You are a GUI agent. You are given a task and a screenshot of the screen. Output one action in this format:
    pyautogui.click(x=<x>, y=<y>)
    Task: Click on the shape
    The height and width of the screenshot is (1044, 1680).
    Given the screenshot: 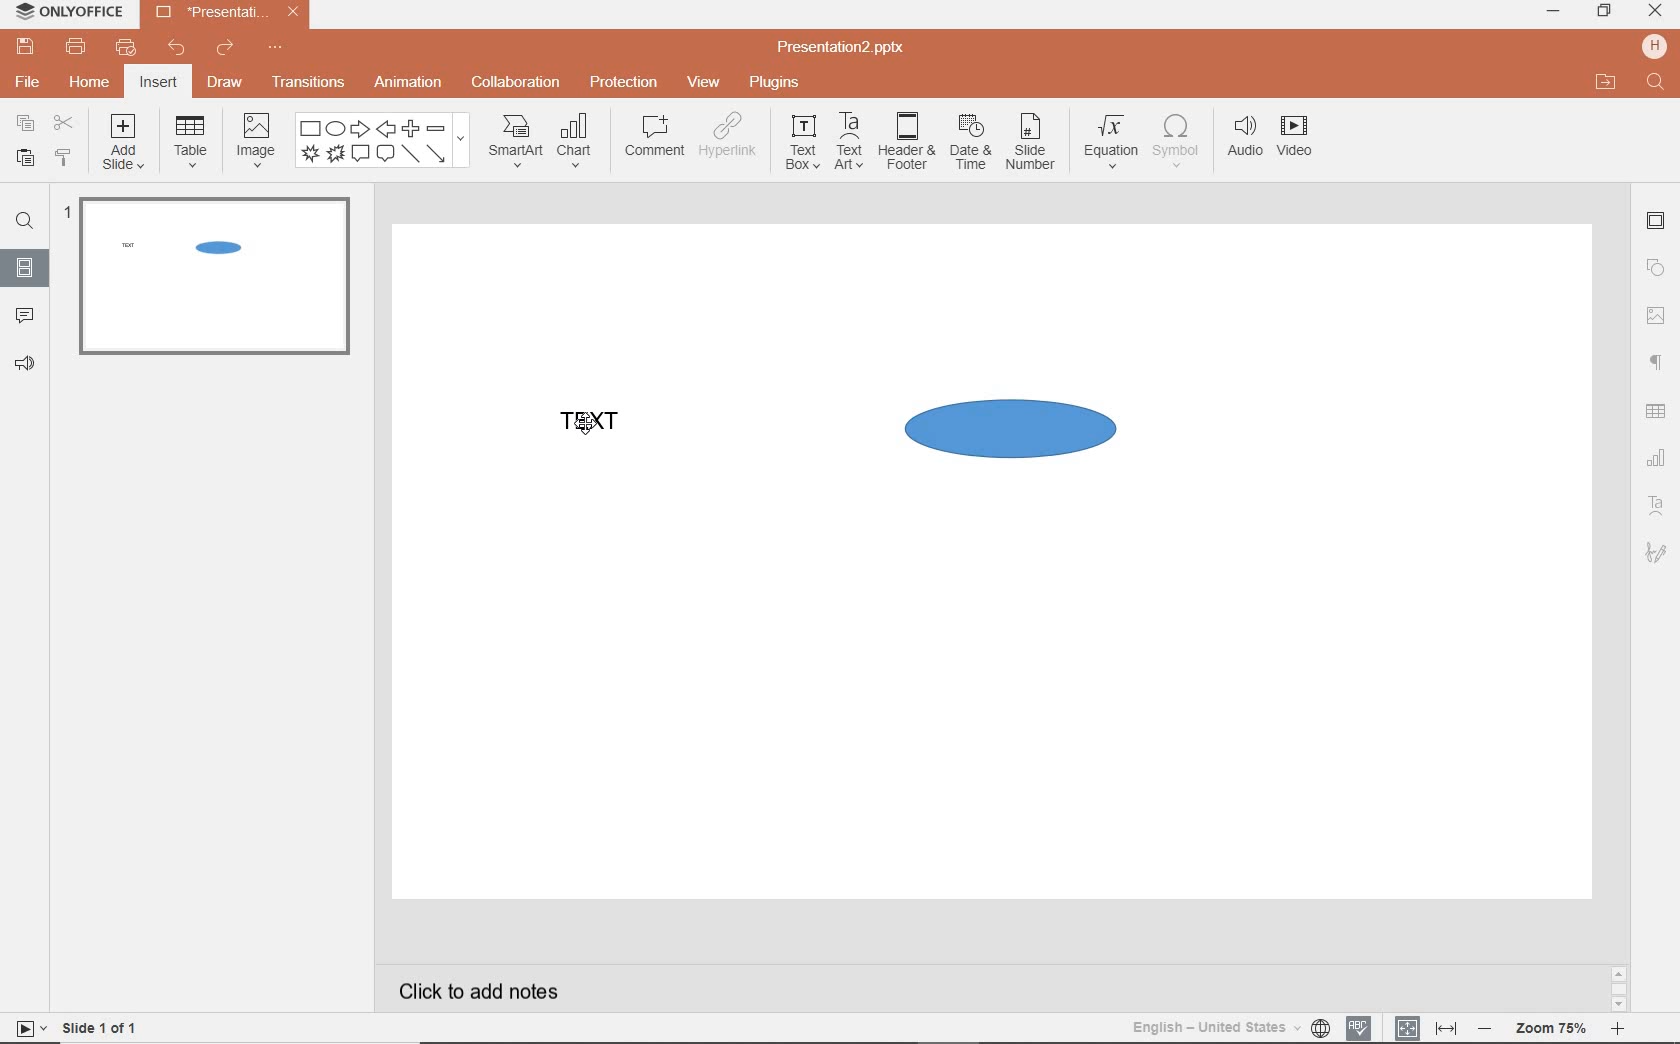 What is the action you would take?
    pyautogui.click(x=383, y=142)
    